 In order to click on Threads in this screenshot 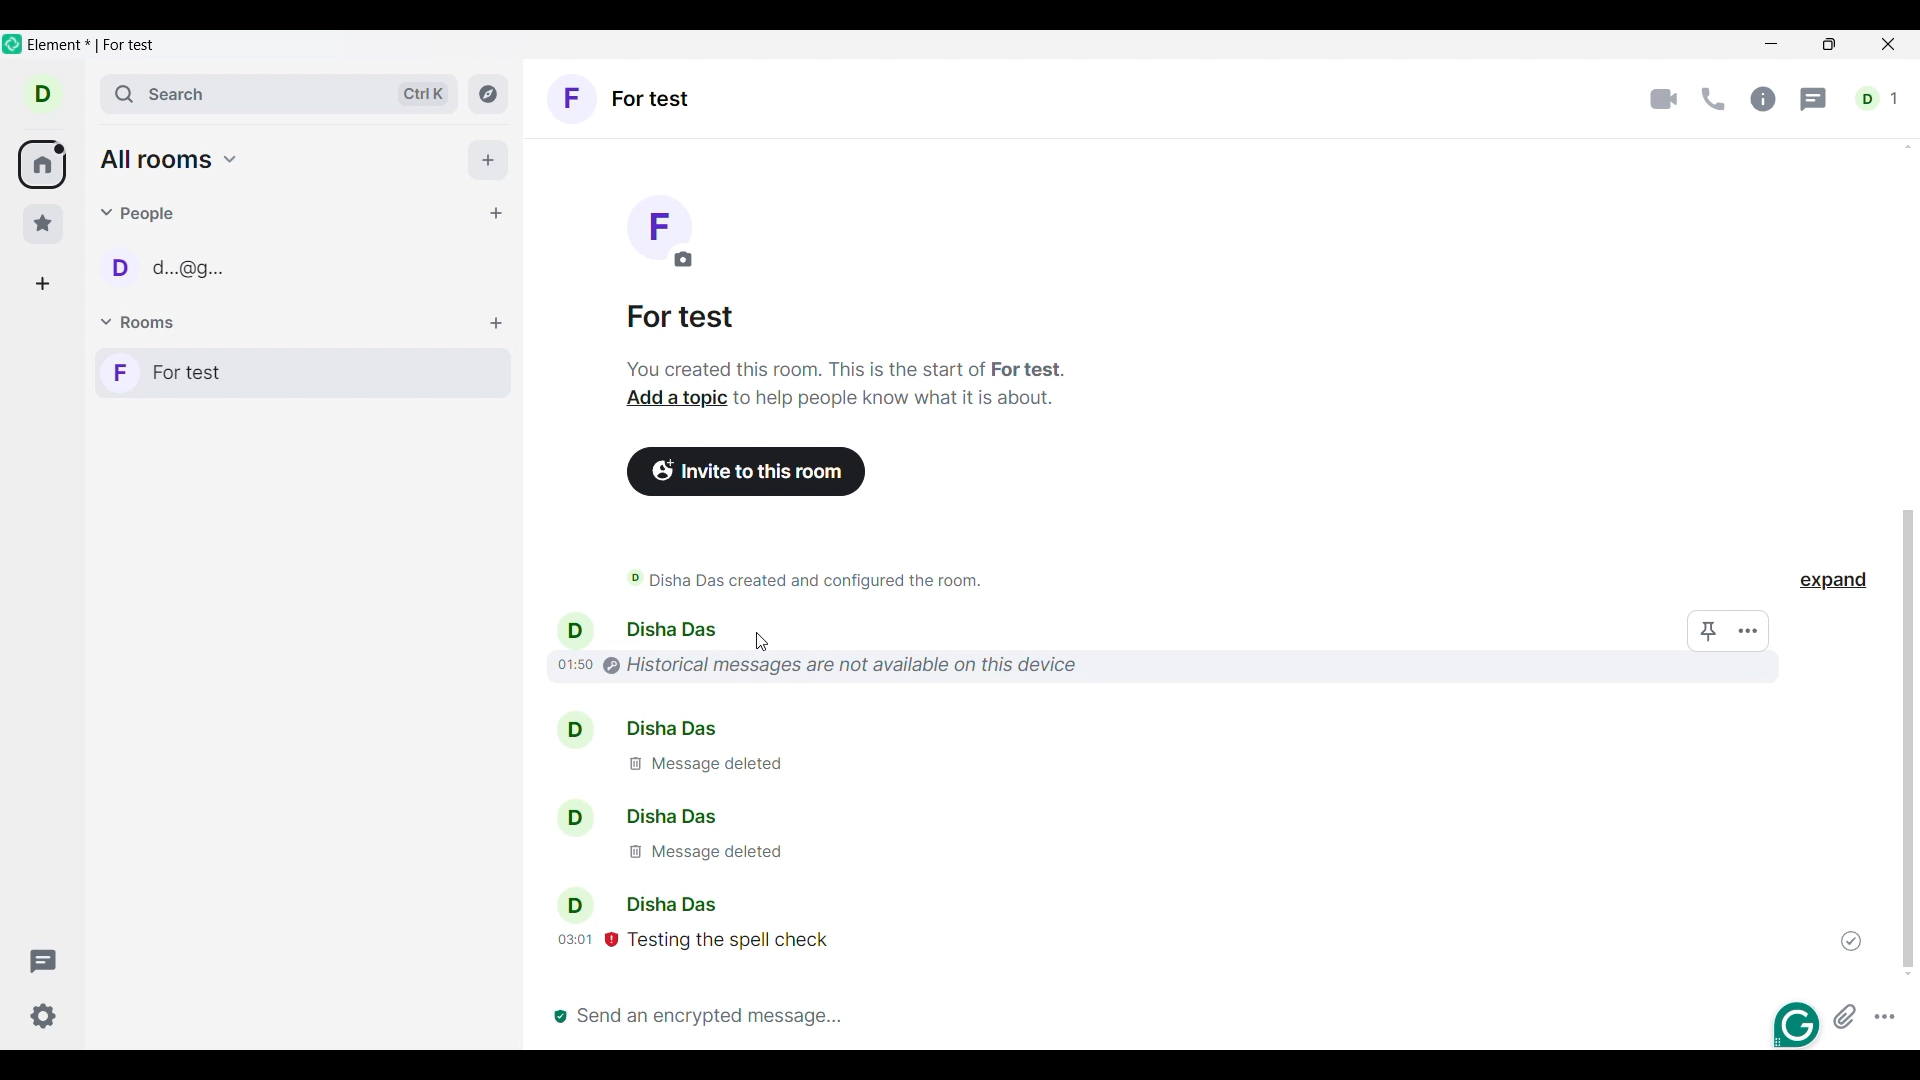, I will do `click(1815, 100)`.